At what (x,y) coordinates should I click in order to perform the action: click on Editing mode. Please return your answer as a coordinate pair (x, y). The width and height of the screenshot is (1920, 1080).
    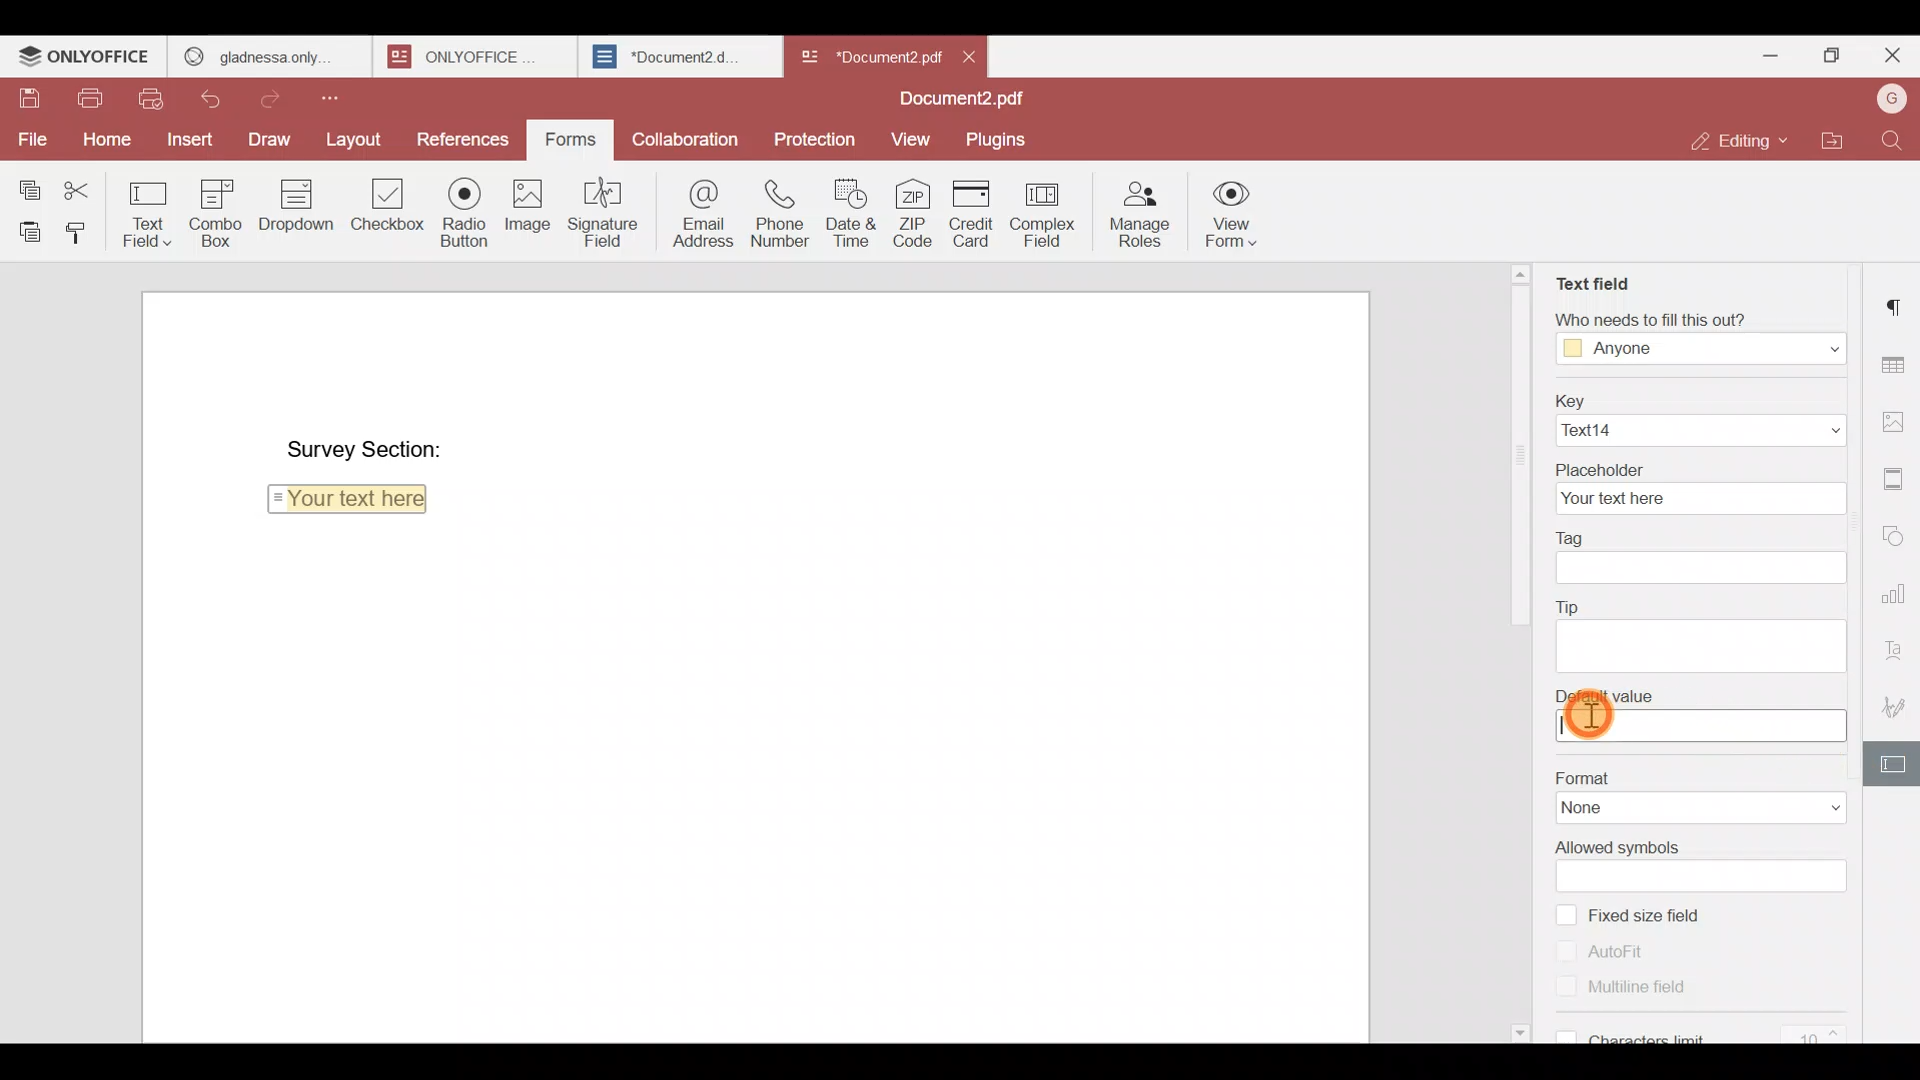
    Looking at the image, I should click on (1742, 135).